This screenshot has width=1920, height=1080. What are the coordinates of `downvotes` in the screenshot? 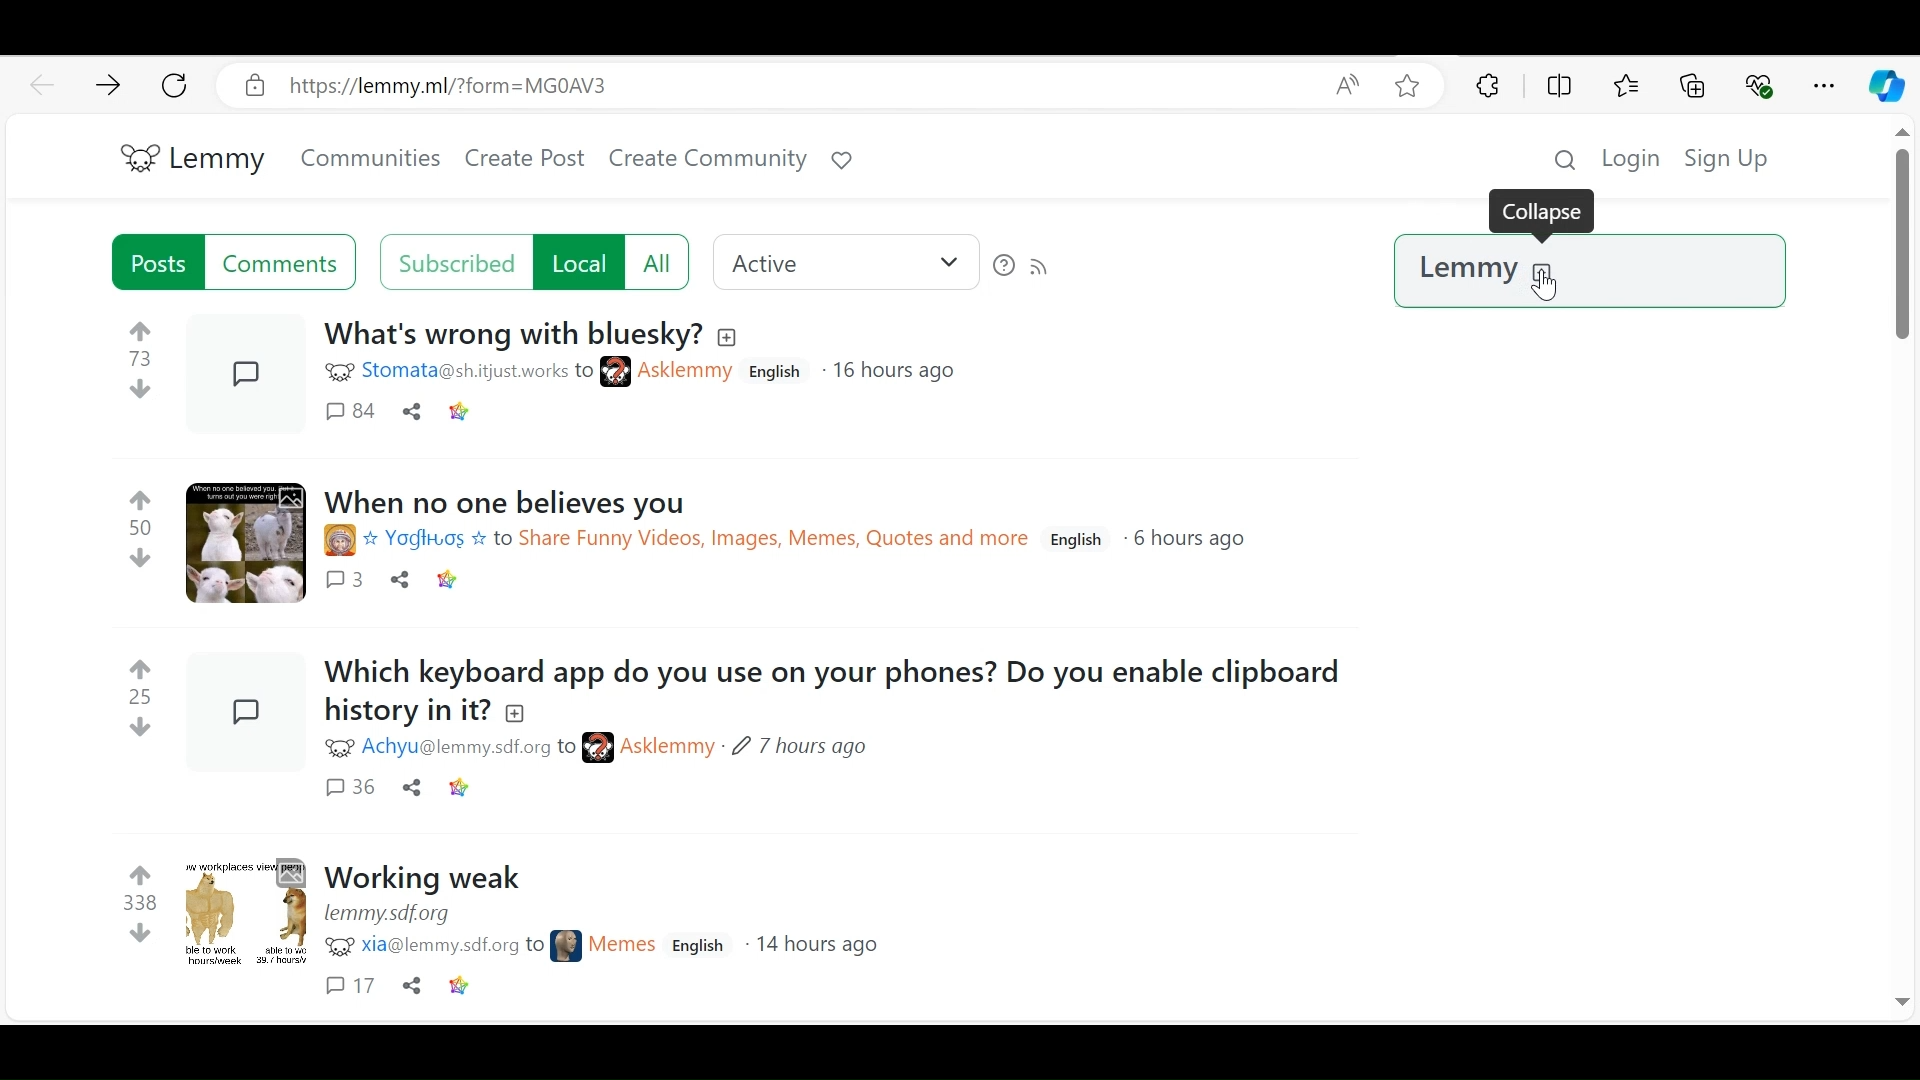 It's located at (137, 934).